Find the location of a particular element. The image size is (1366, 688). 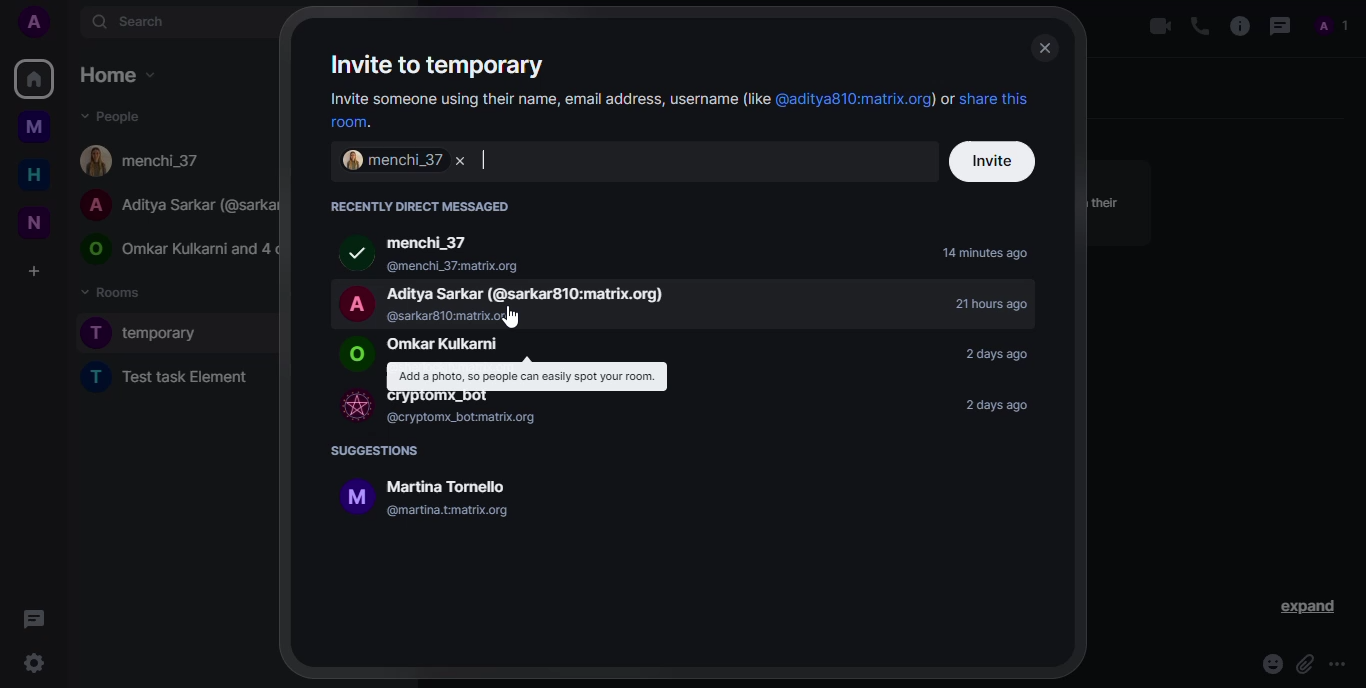

home is located at coordinates (28, 175).